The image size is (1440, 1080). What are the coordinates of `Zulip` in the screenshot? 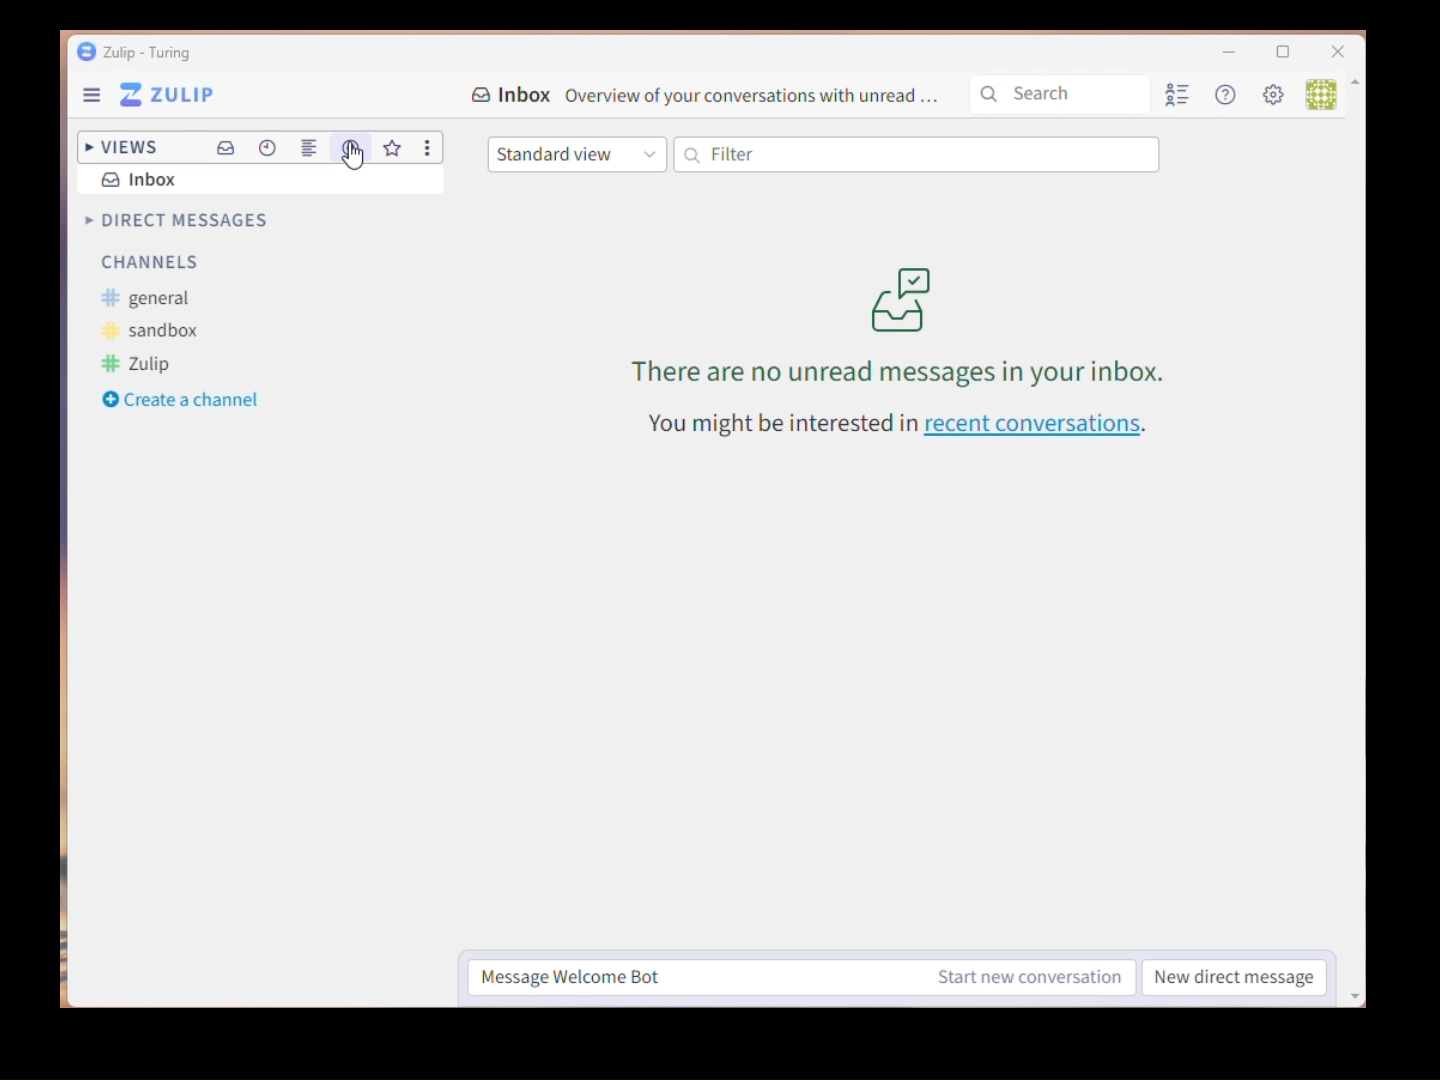 It's located at (138, 365).